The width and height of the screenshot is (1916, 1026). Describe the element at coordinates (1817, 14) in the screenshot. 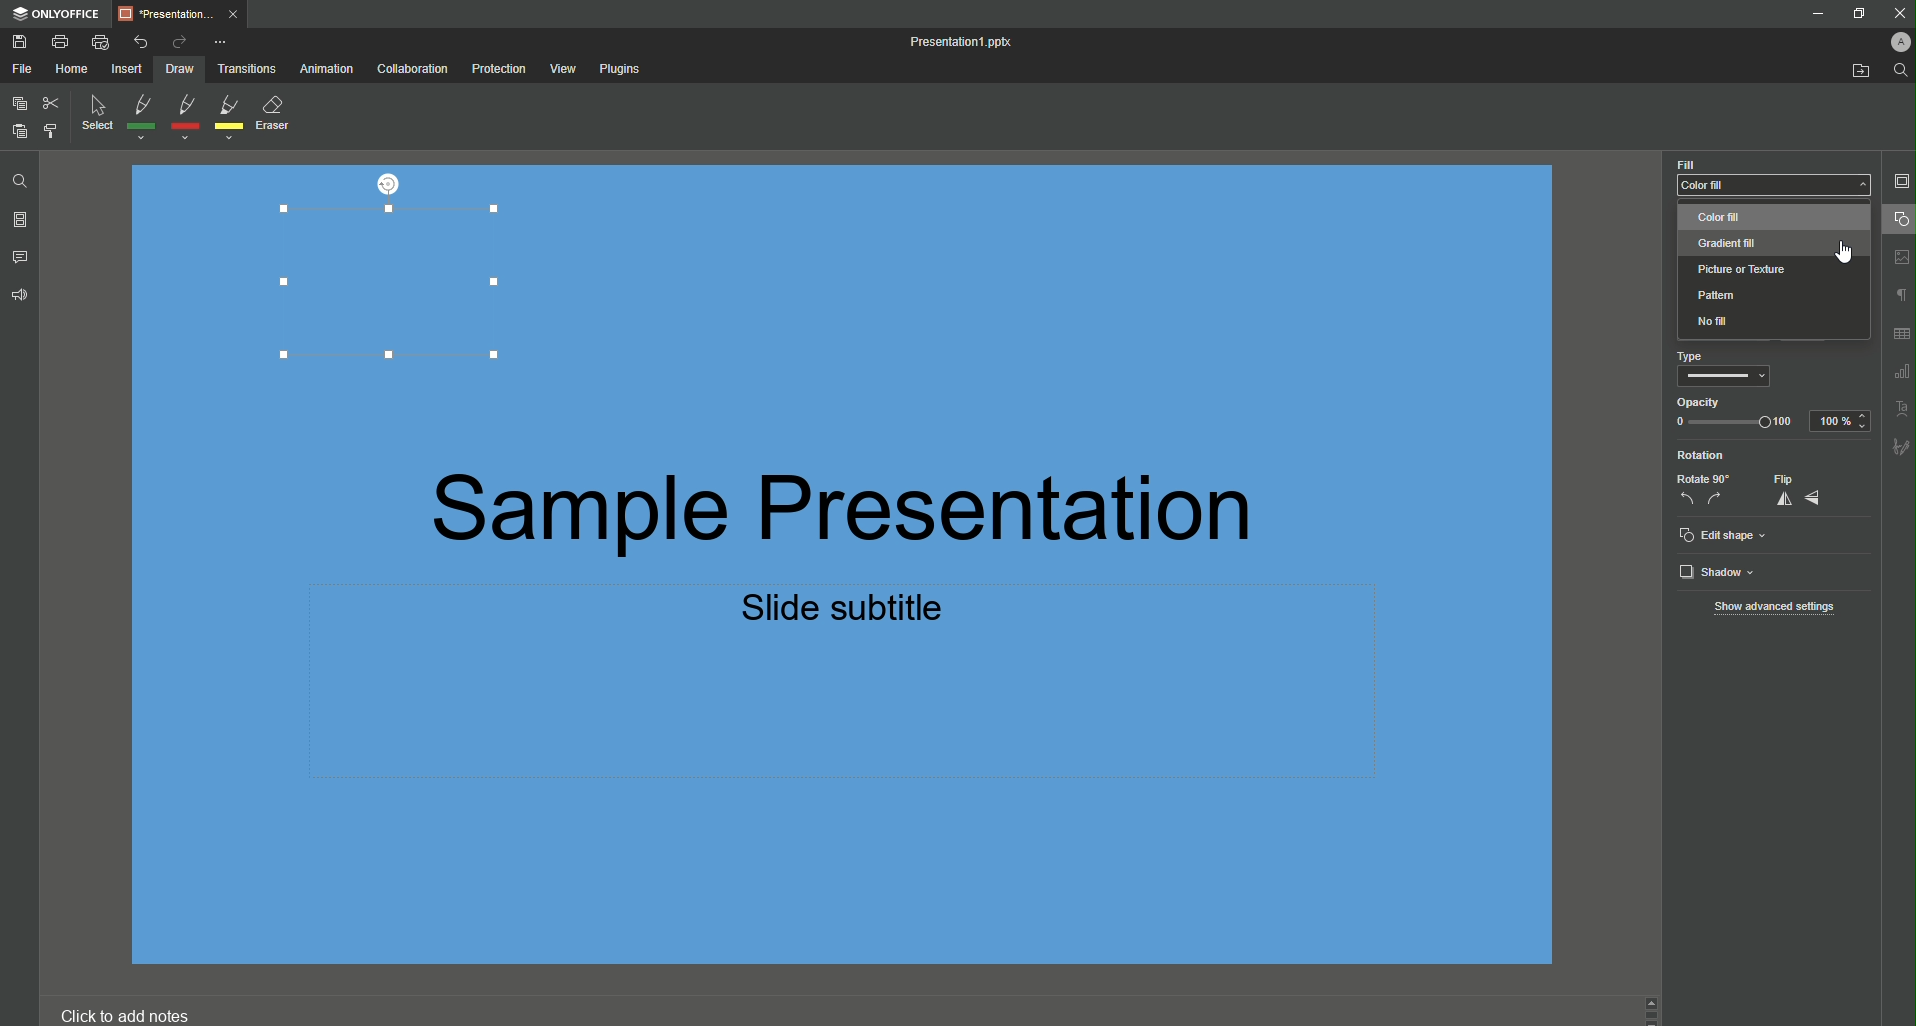

I see `Minimize` at that location.